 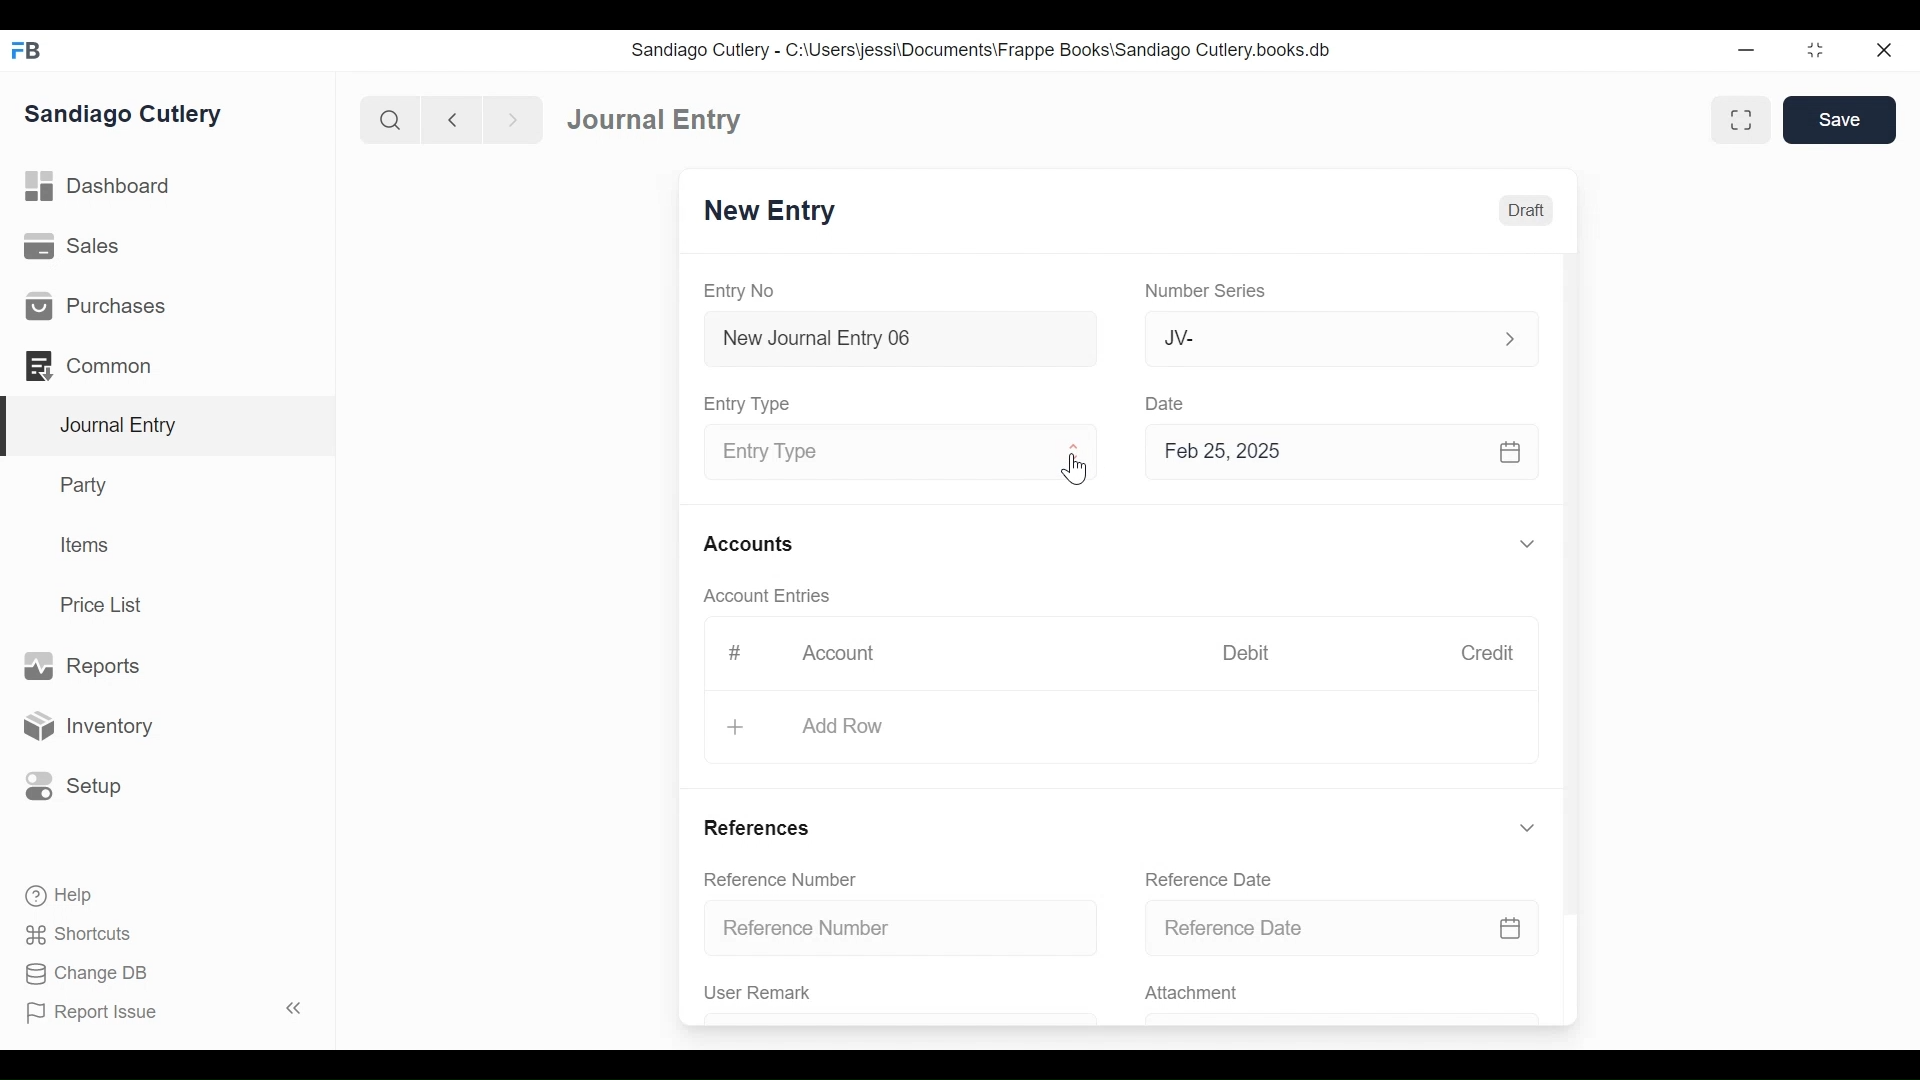 I want to click on Search, so click(x=391, y=120).